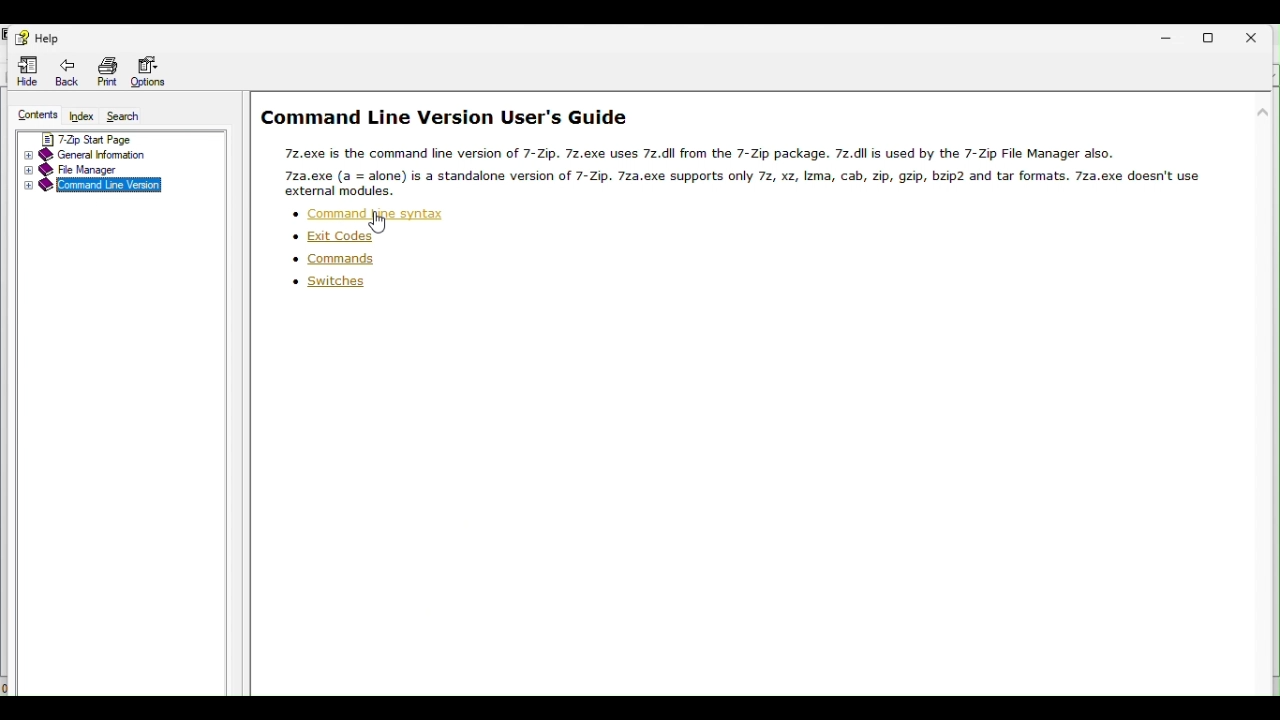 Image resolution: width=1280 pixels, height=720 pixels. I want to click on minimize , so click(1169, 36).